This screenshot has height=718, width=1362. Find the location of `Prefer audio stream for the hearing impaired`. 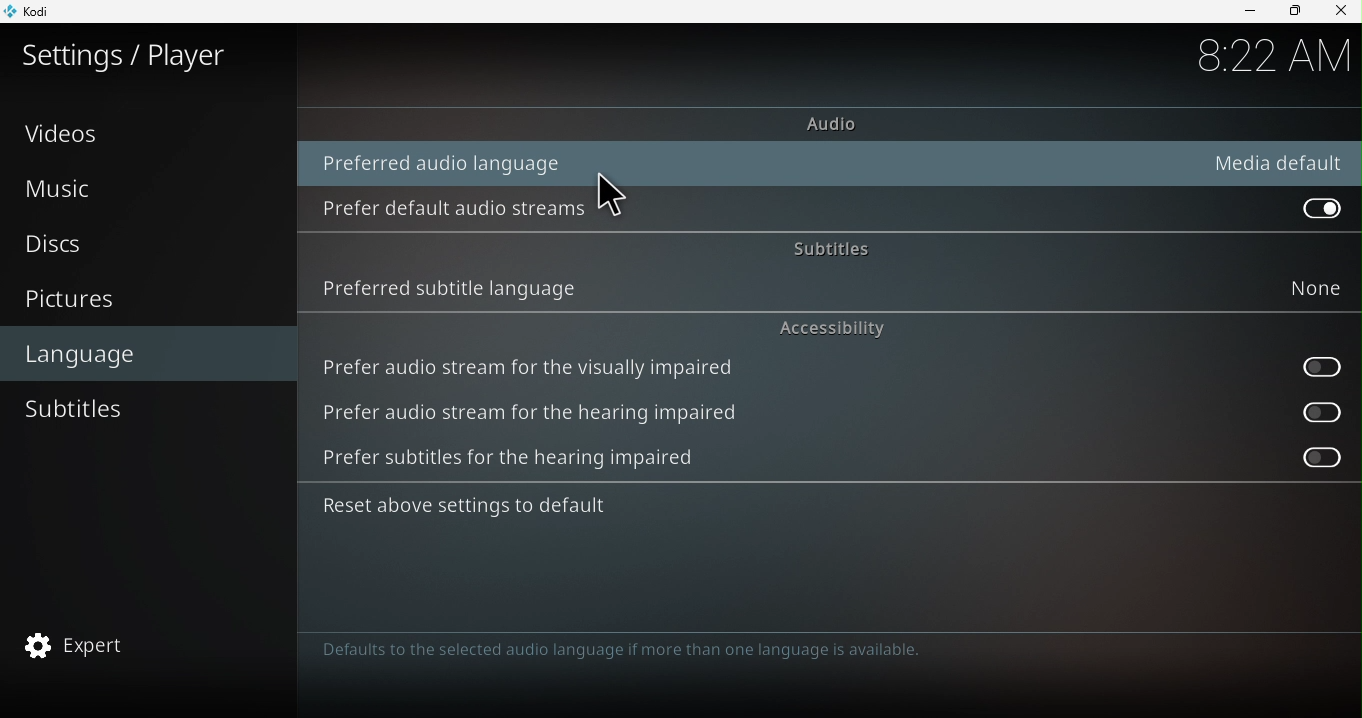

Prefer audio stream for the hearing impaired is located at coordinates (551, 415).